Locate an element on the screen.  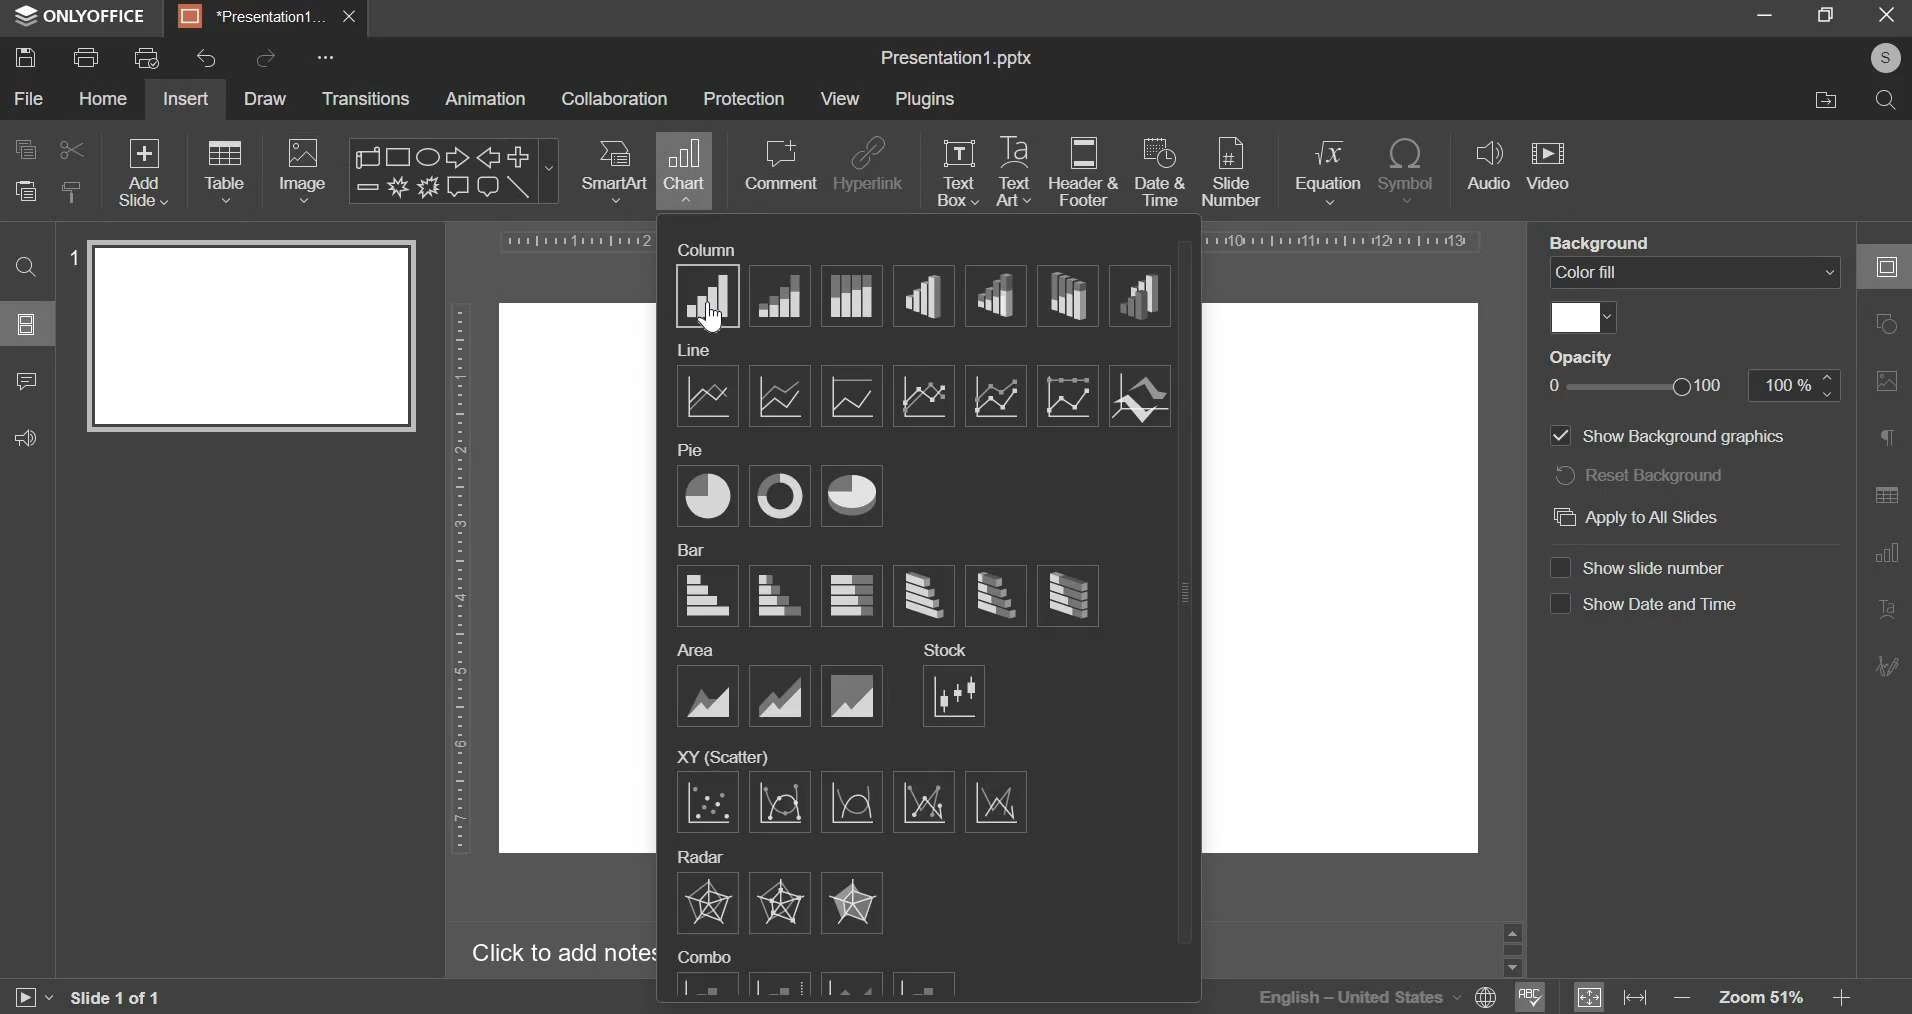
line is located at coordinates (693, 351).